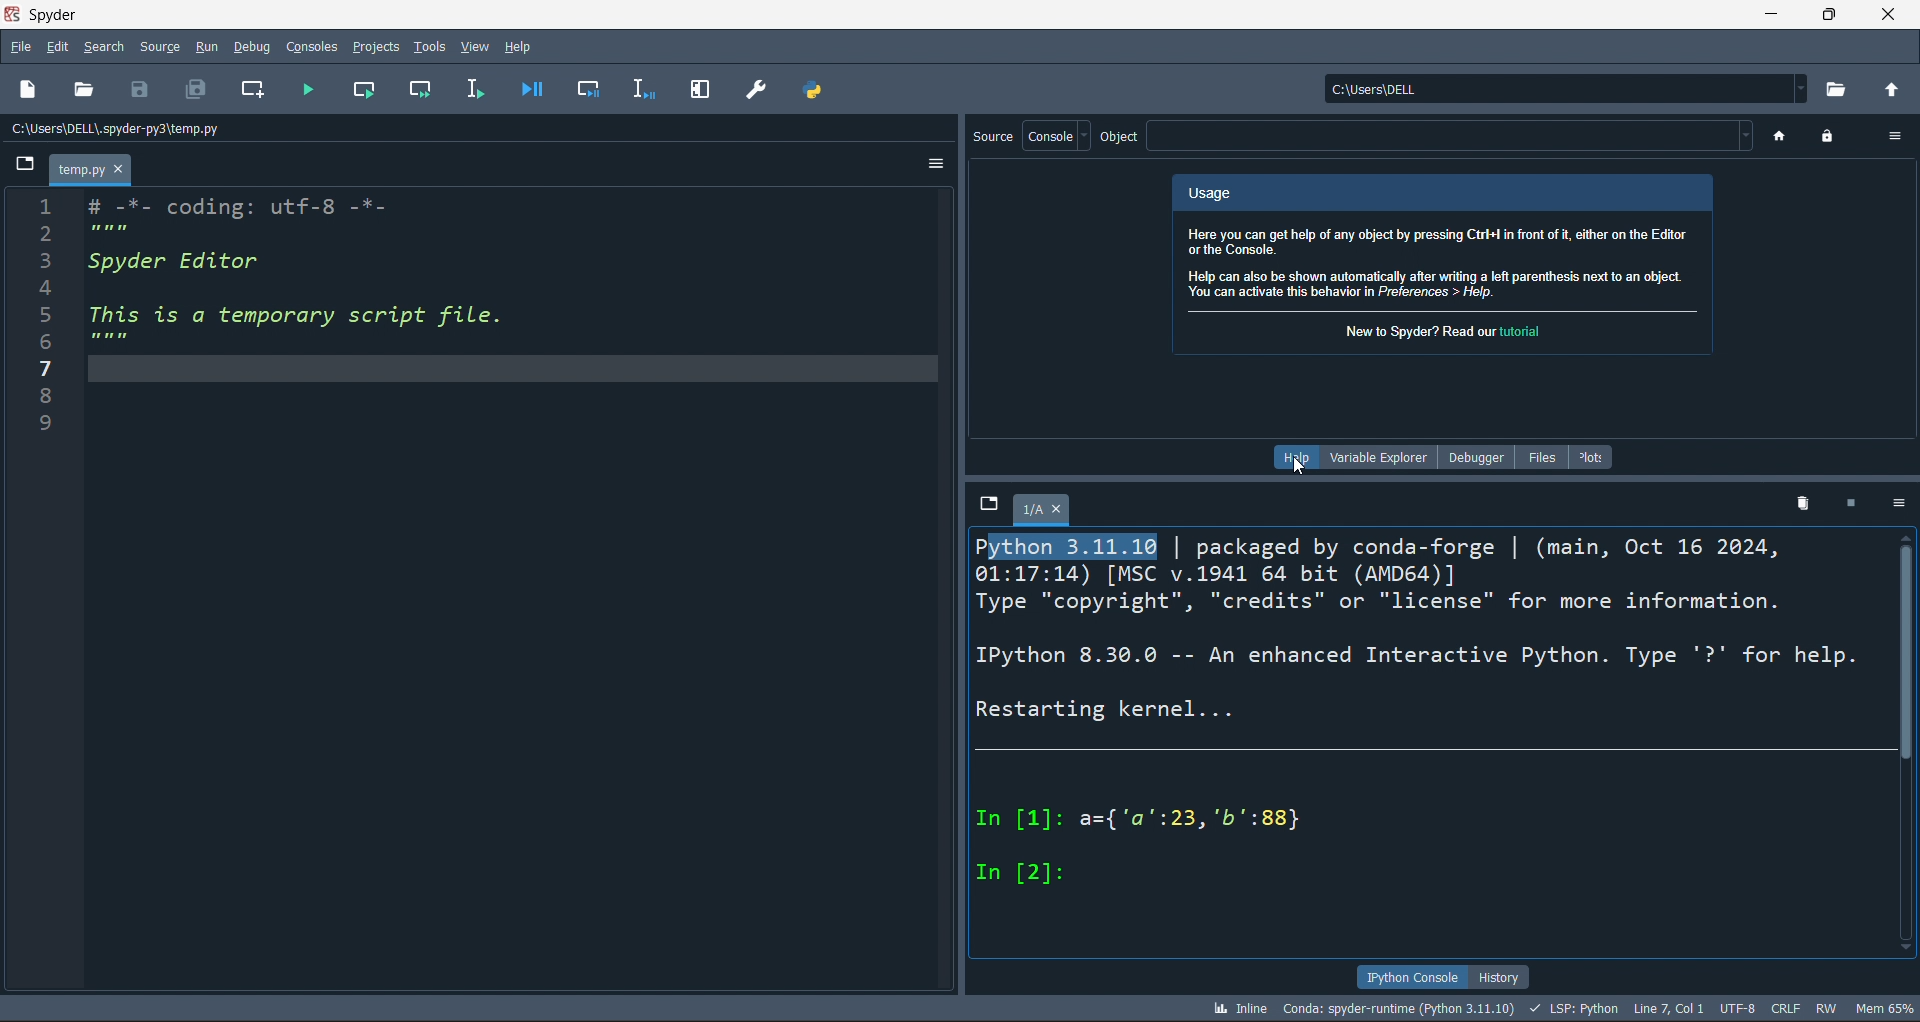  Describe the element at coordinates (1469, 457) in the screenshot. I see `debugger` at that location.